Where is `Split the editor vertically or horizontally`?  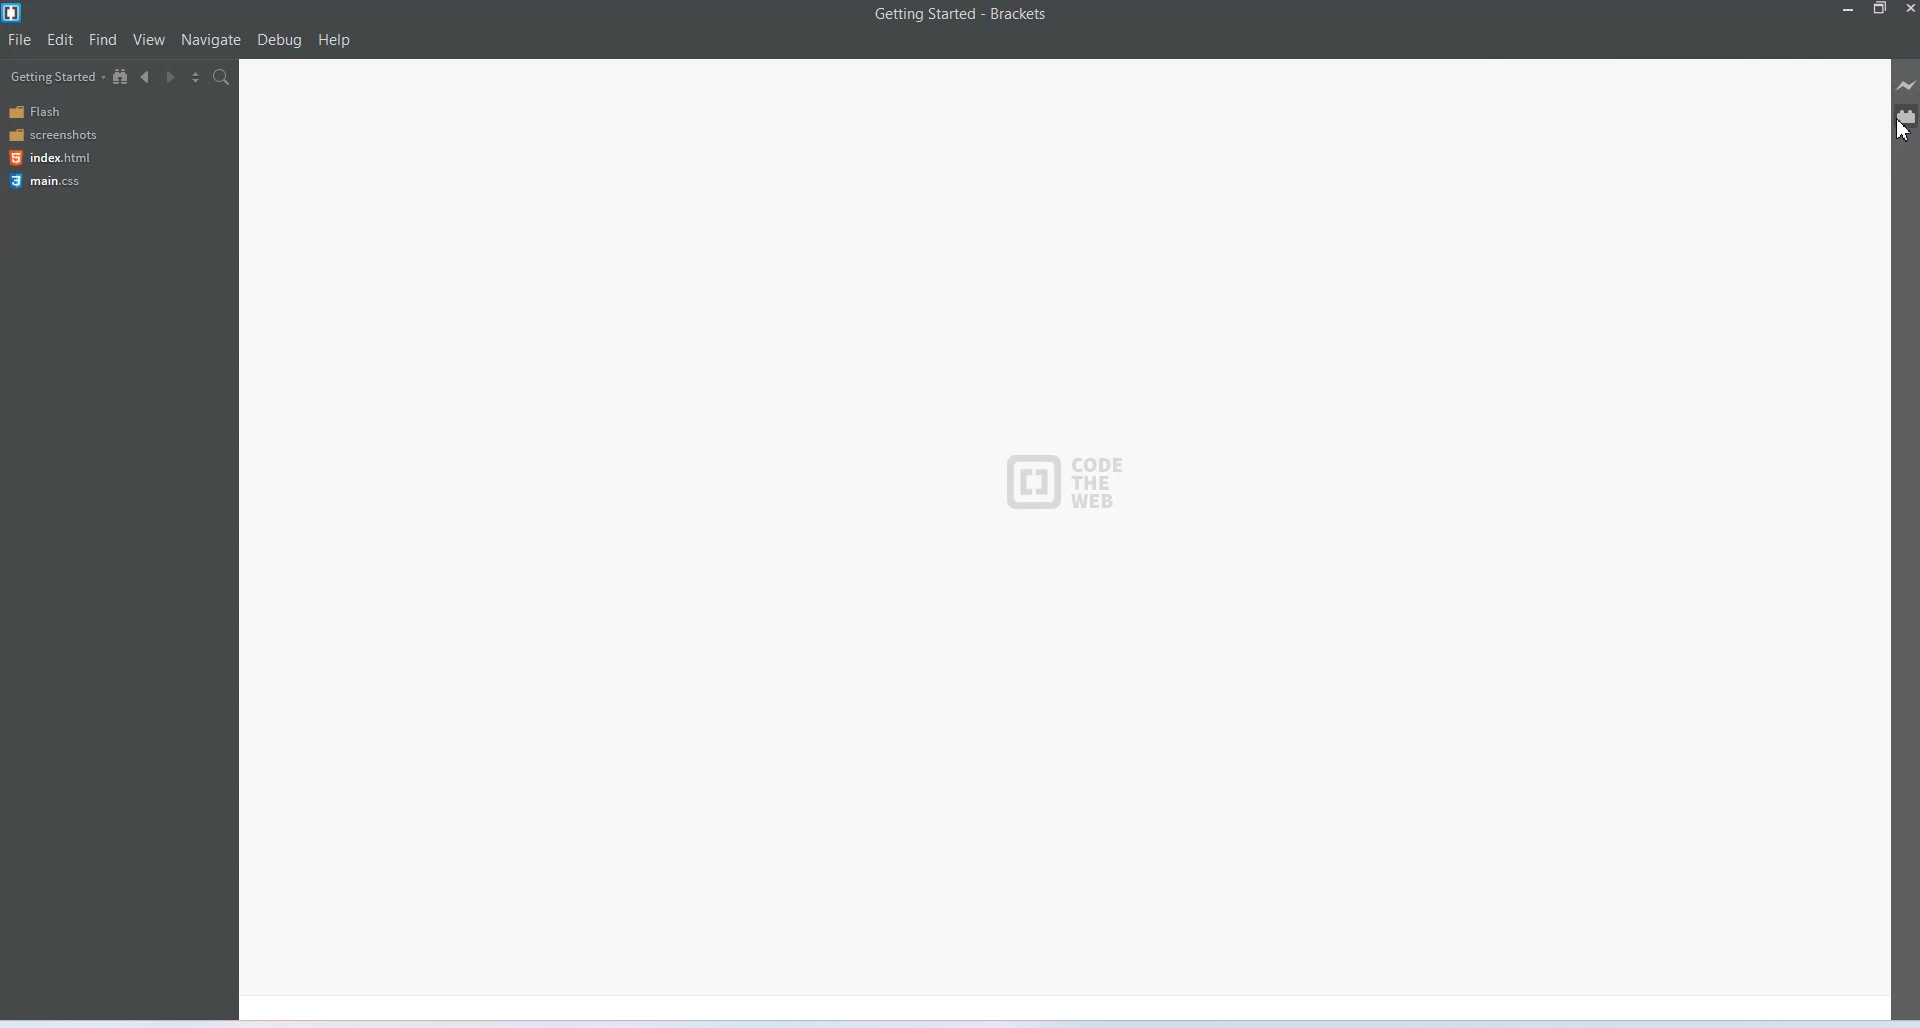 Split the editor vertically or horizontally is located at coordinates (195, 78).